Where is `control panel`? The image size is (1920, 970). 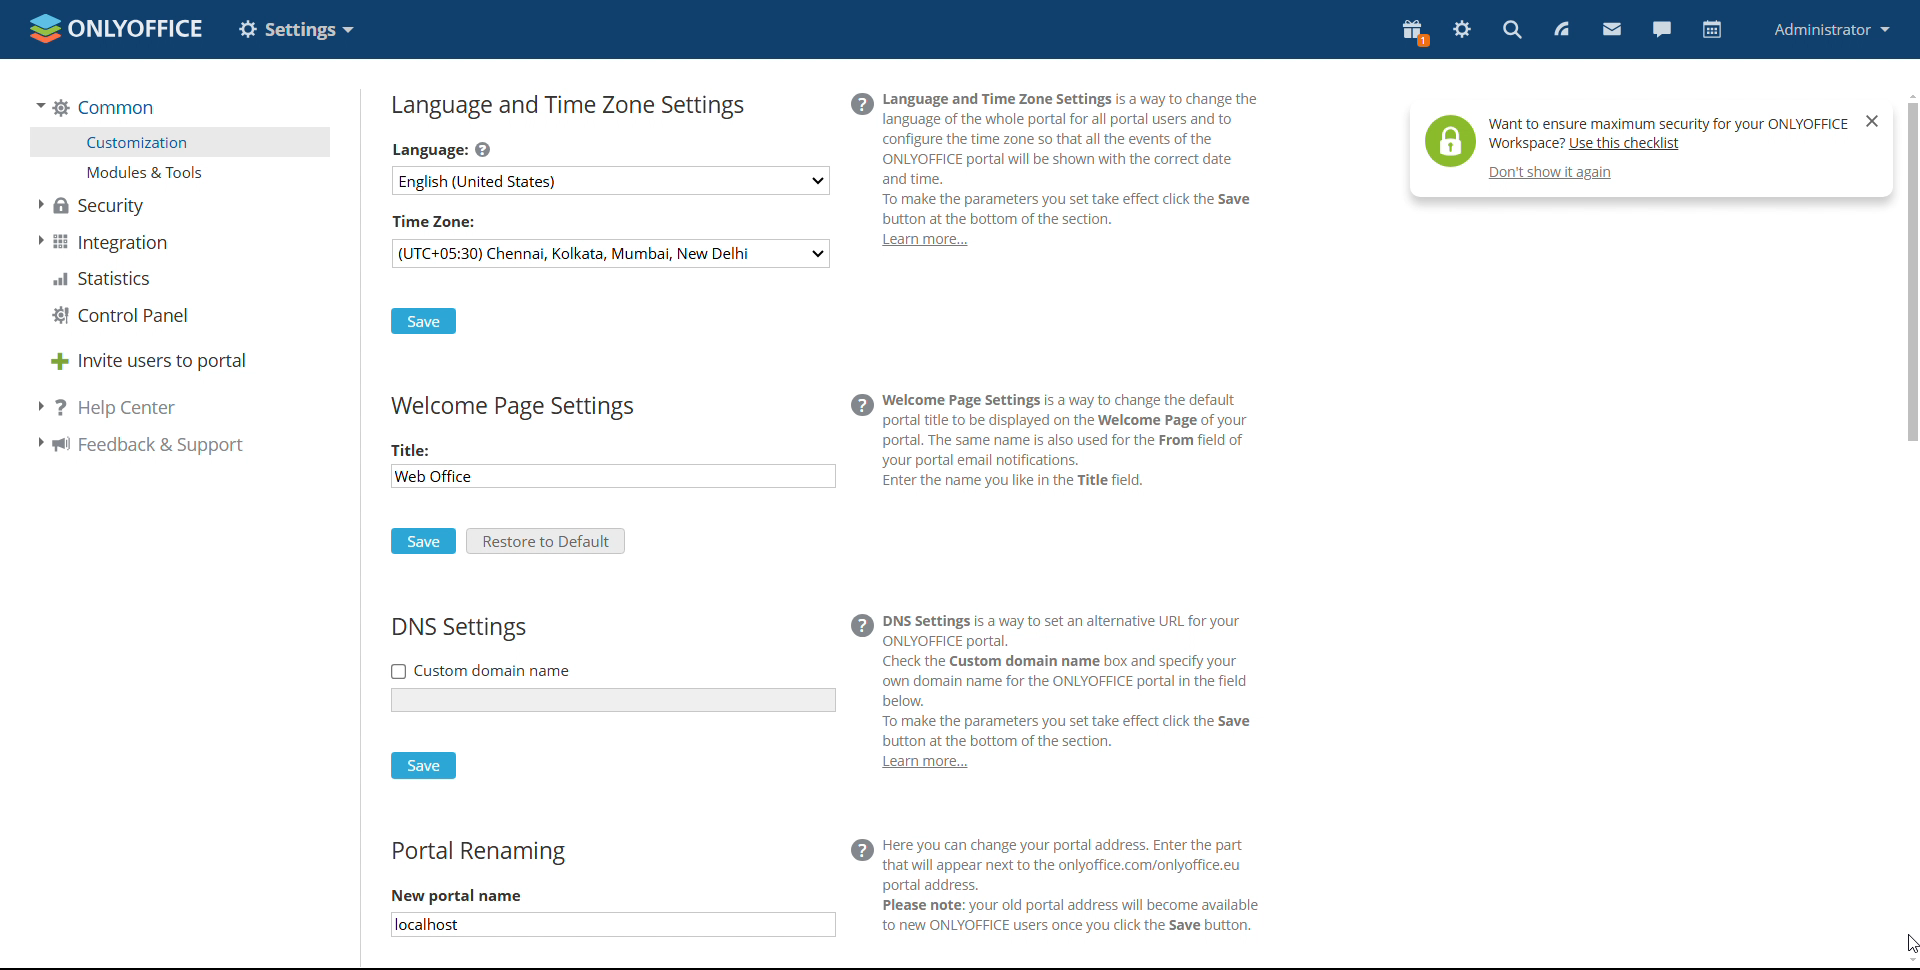 control panel is located at coordinates (120, 317).